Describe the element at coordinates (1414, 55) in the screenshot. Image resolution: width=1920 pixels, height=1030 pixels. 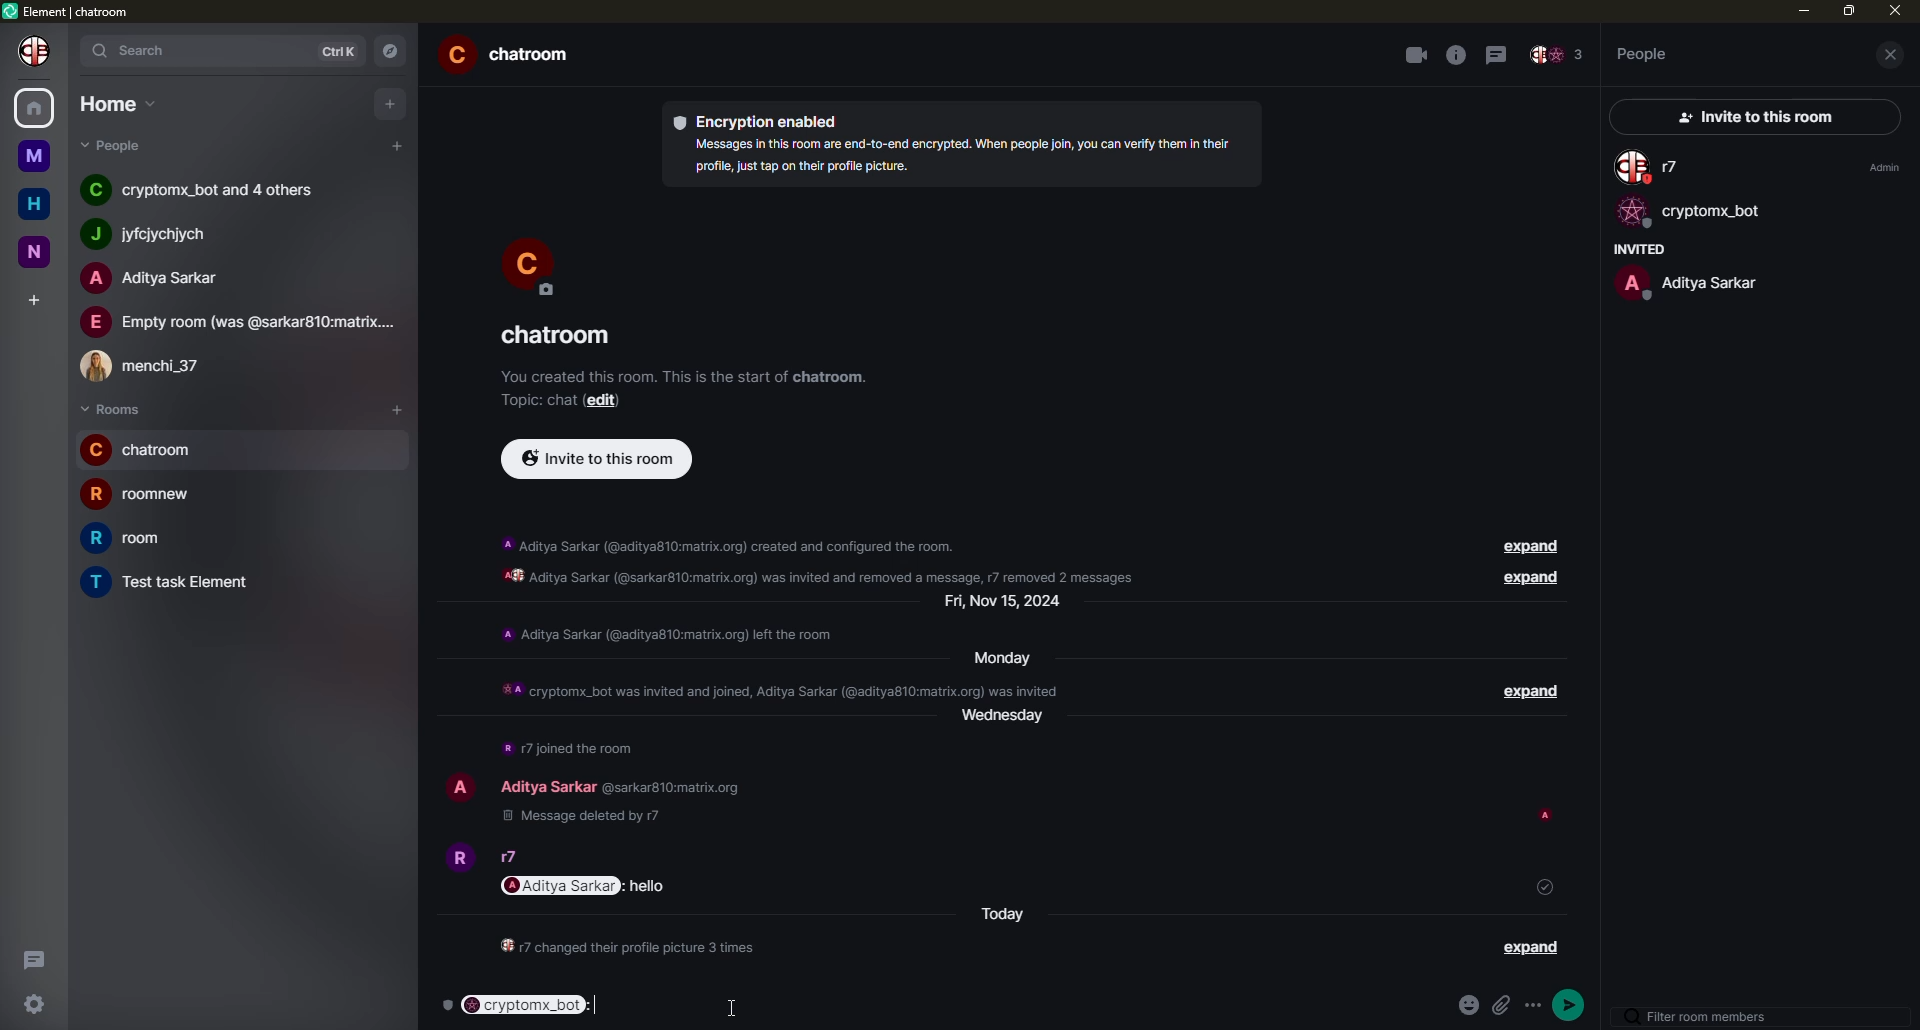
I see `video` at that location.